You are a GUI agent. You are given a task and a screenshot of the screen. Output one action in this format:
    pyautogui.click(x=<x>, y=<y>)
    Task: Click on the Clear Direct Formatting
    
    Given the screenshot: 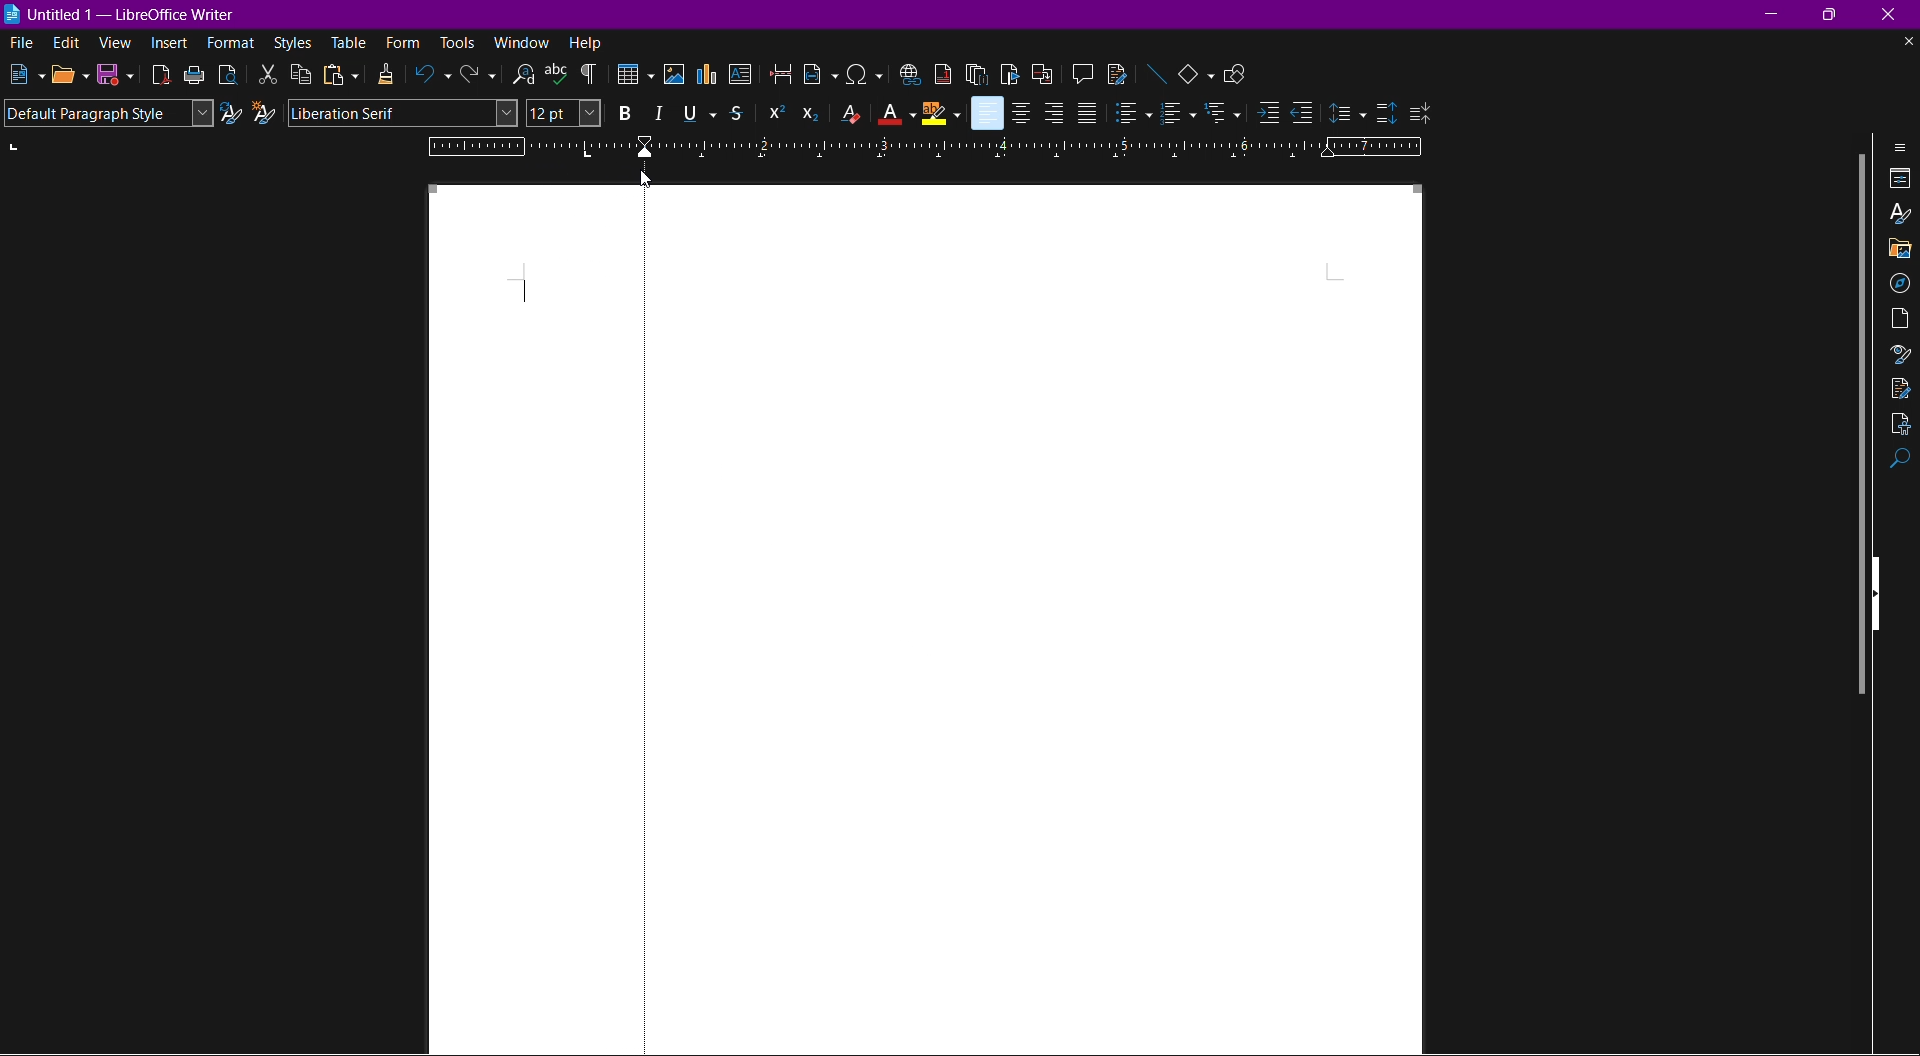 What is the action you would take?
    pyautogui.click(x=849, y=114)
    